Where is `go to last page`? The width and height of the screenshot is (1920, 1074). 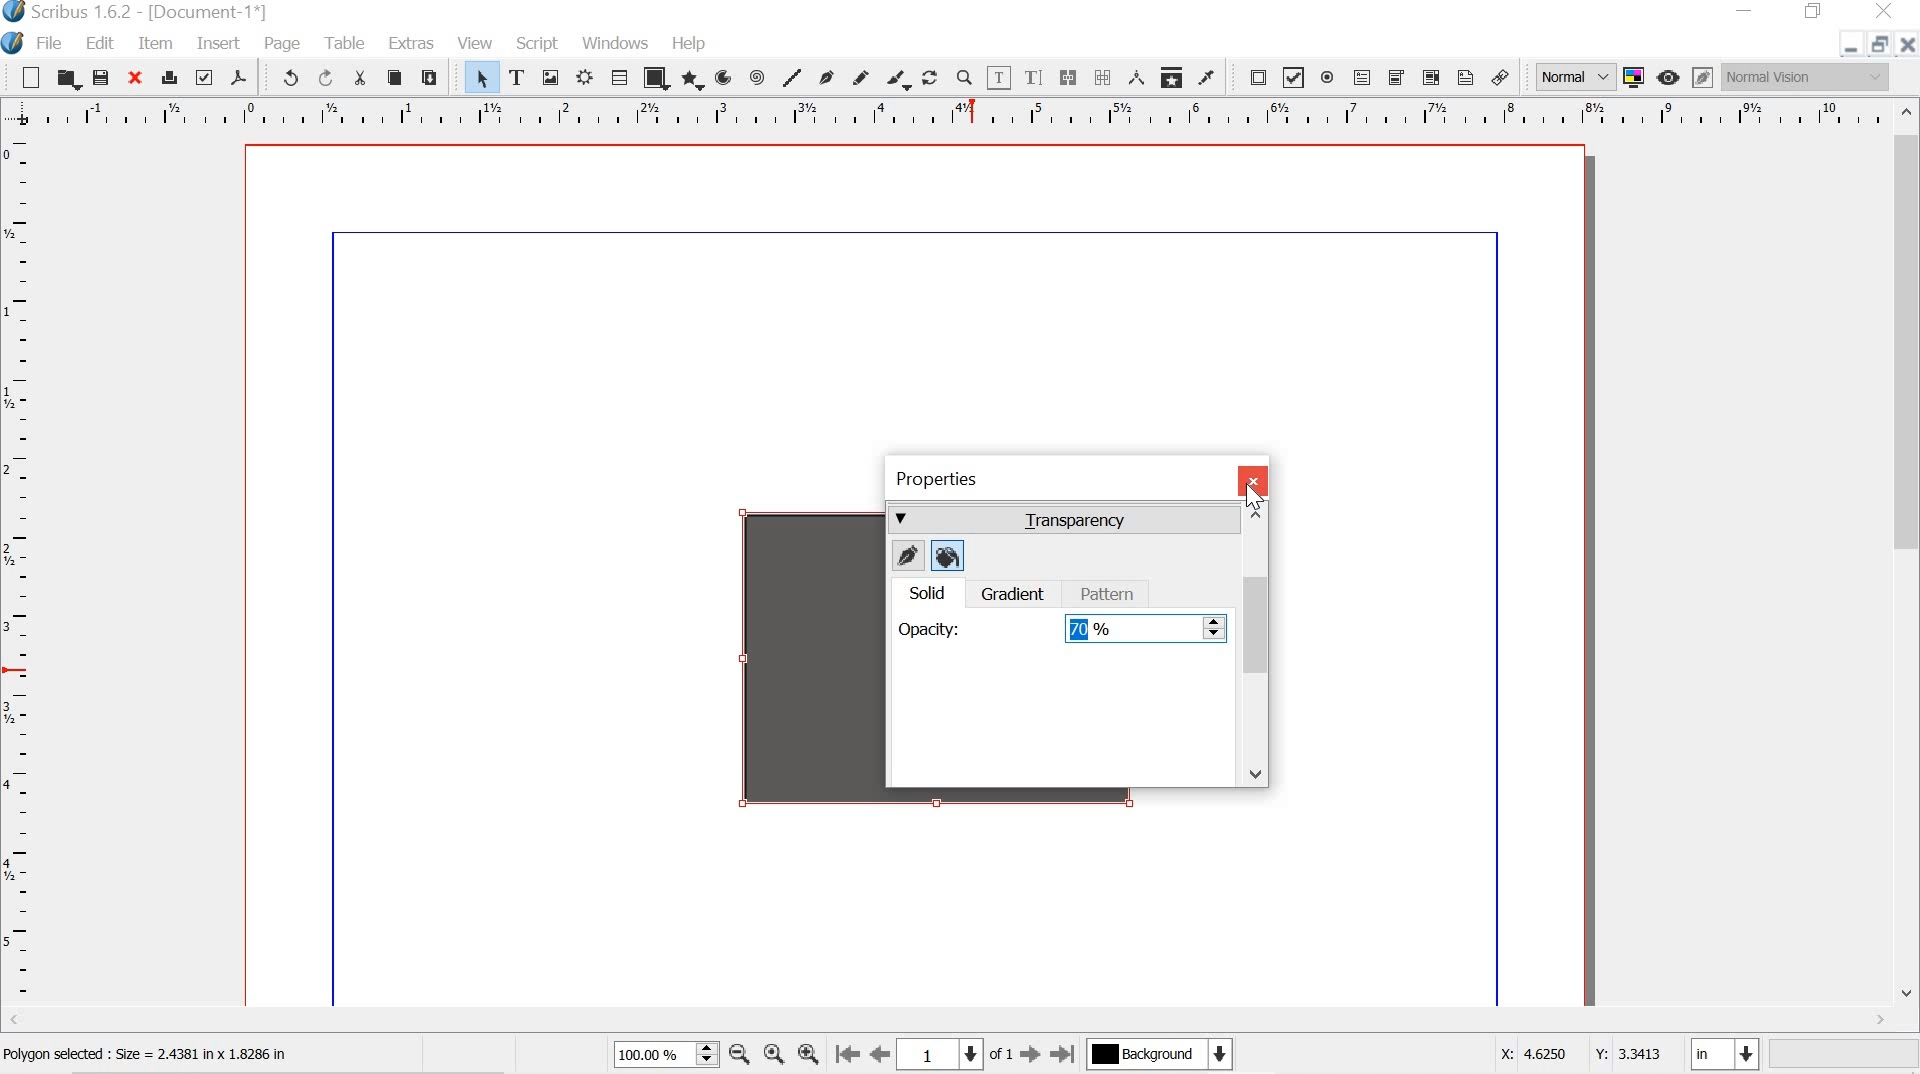
go to last page is located at coordinates (1062, 1054).